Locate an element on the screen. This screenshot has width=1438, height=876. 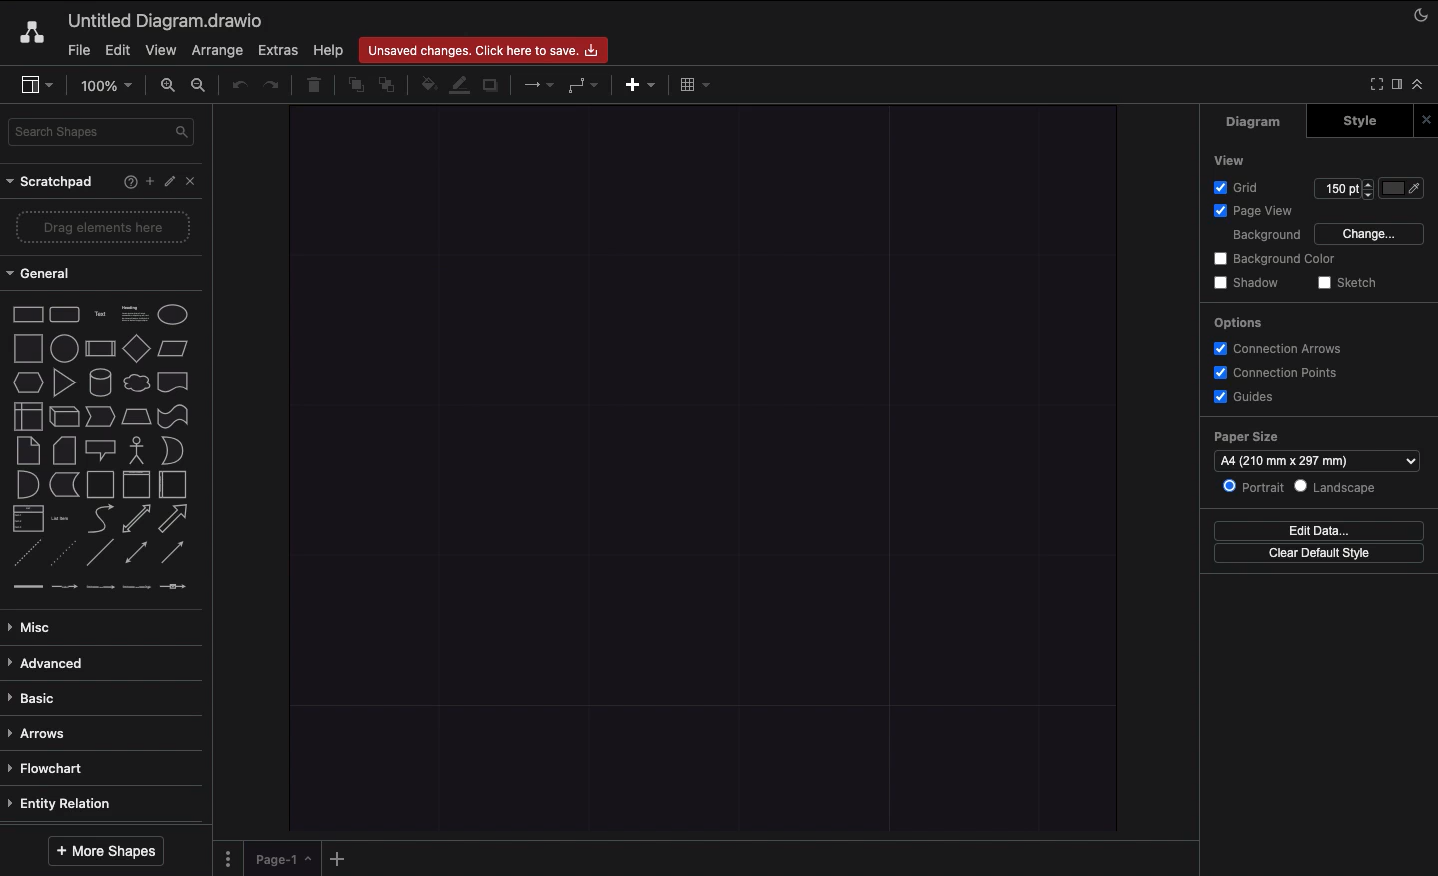
Connection arrows is located at coordinates (1285, 350).